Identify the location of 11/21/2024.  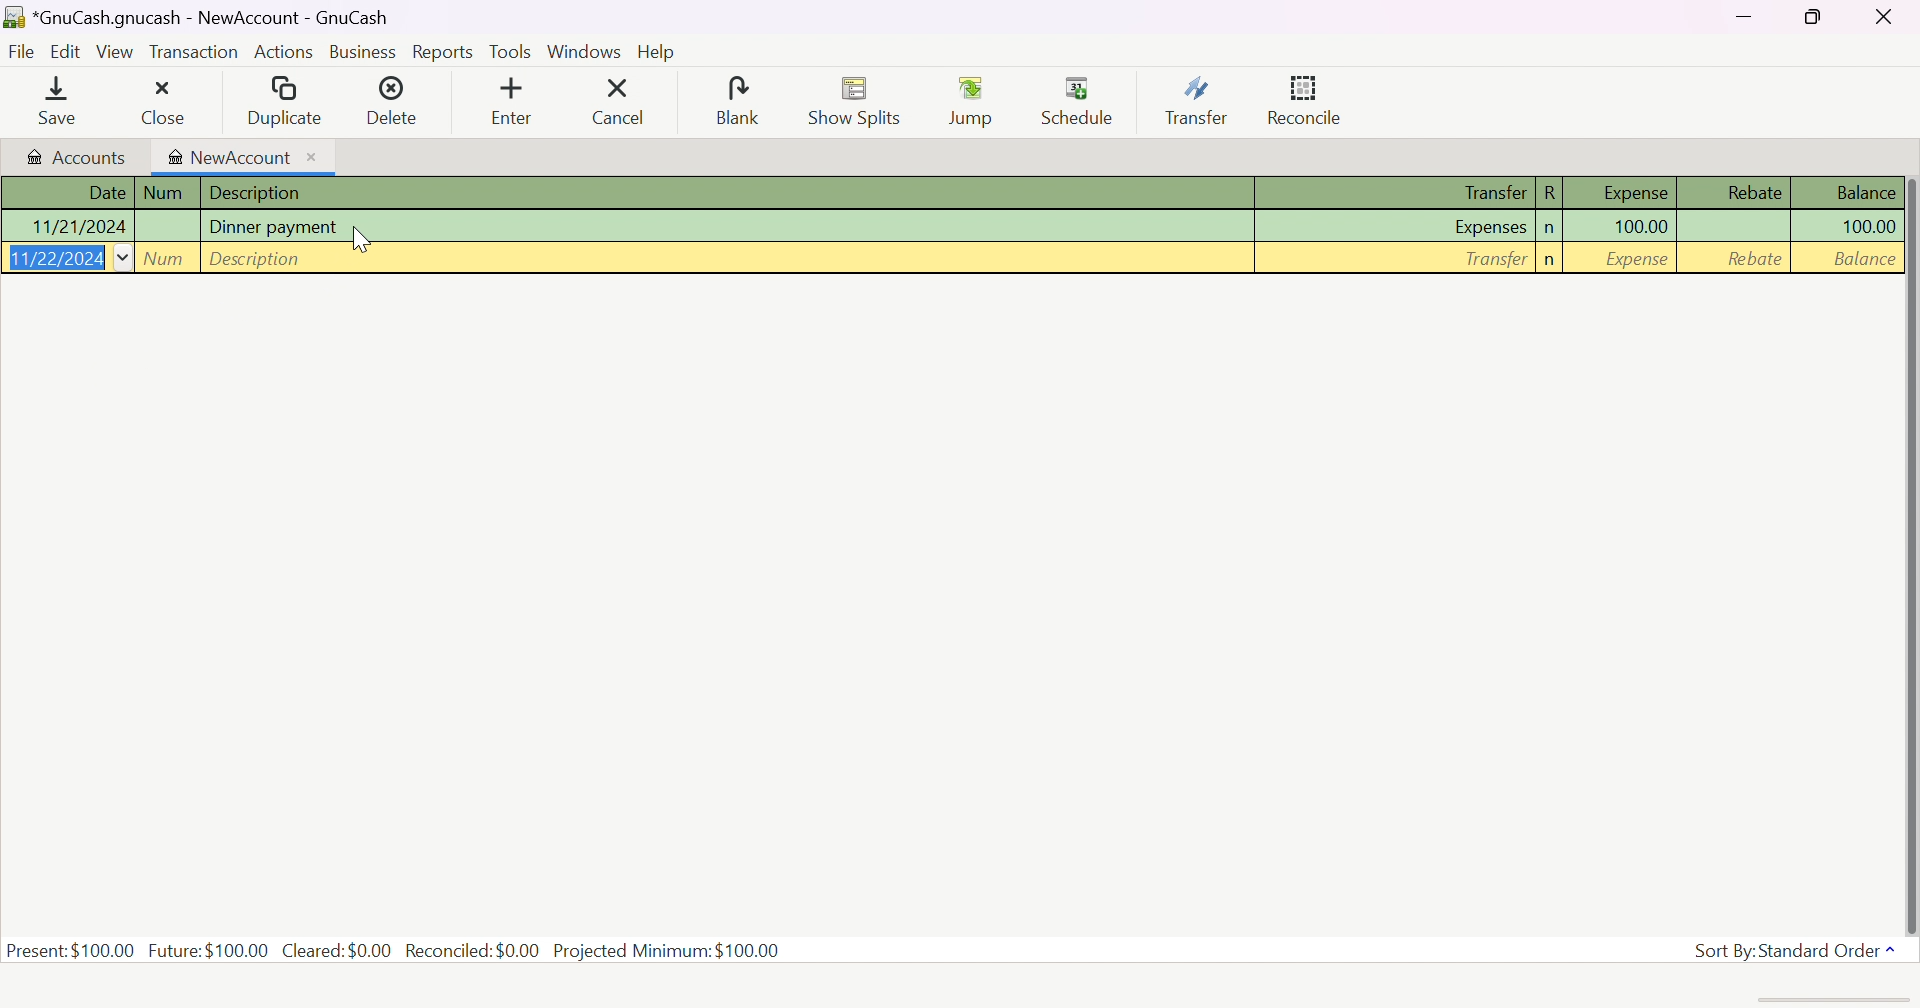
(76, 226).